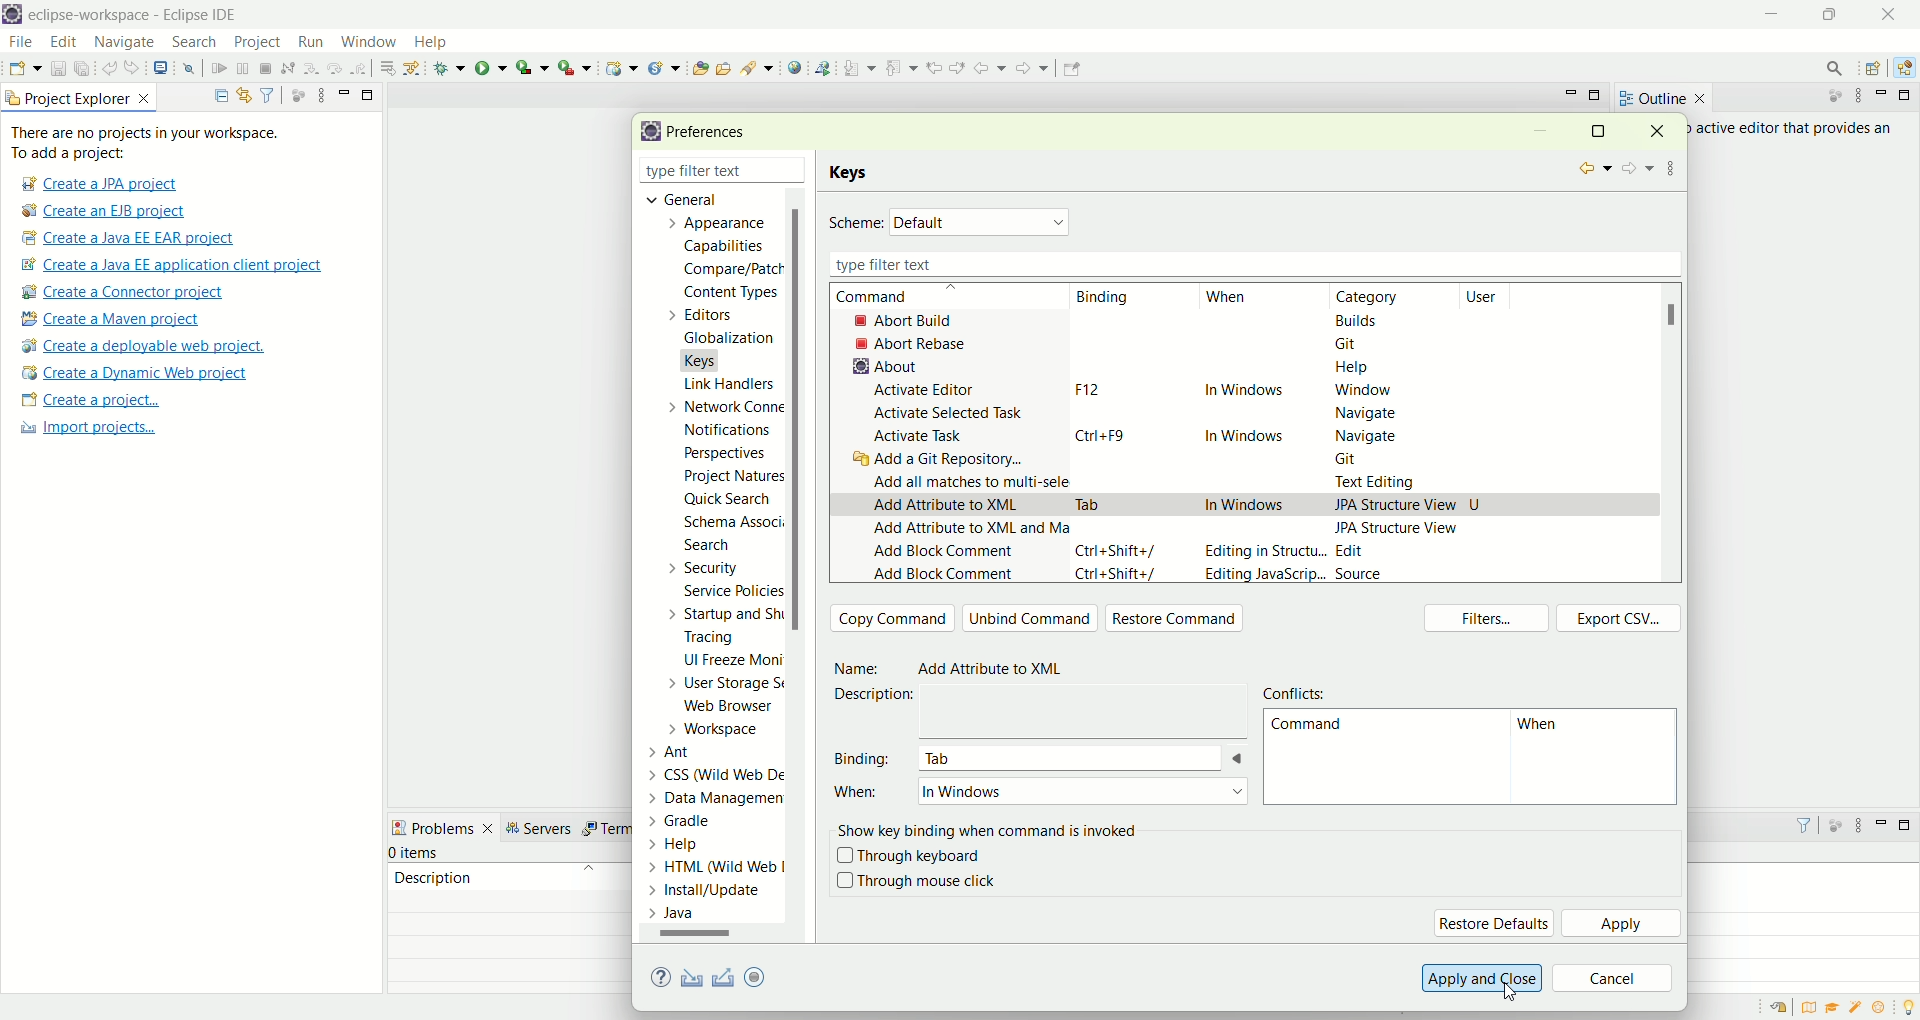  I want to click on forward, so click(1030, 73).